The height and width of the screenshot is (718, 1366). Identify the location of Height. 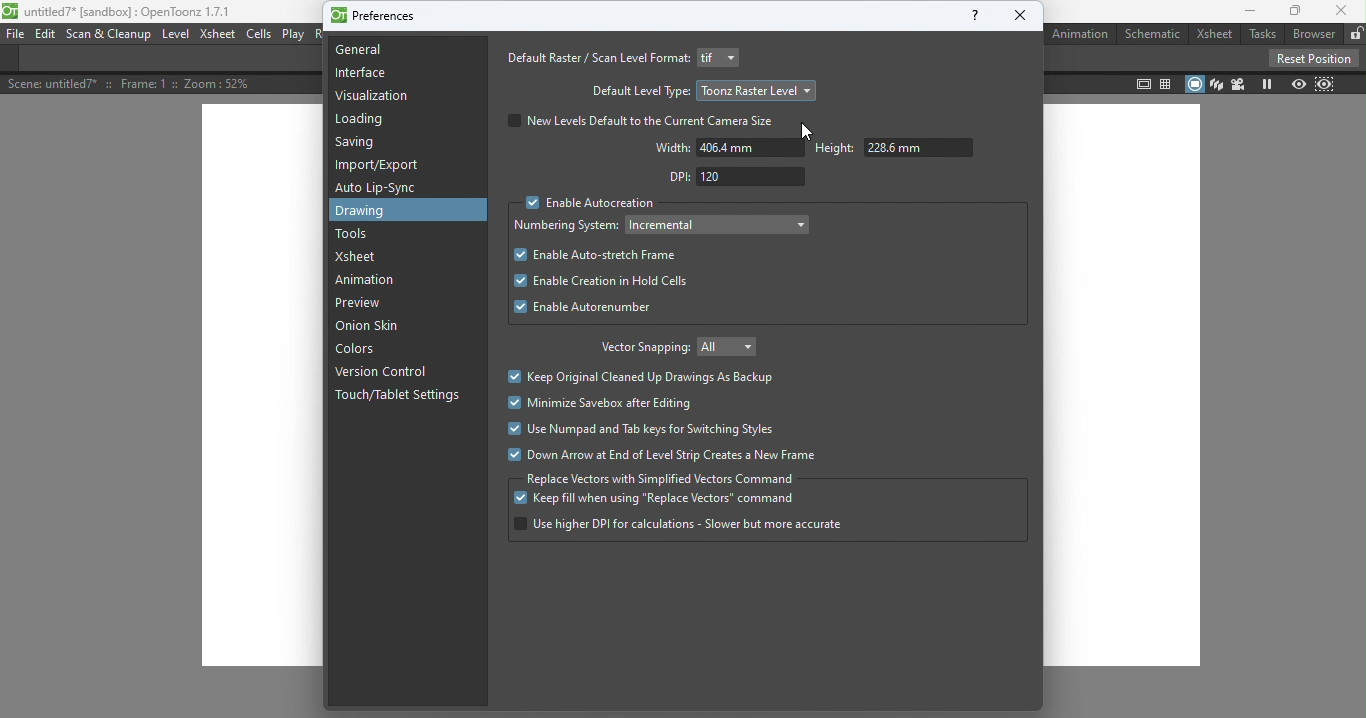
(901, 153).